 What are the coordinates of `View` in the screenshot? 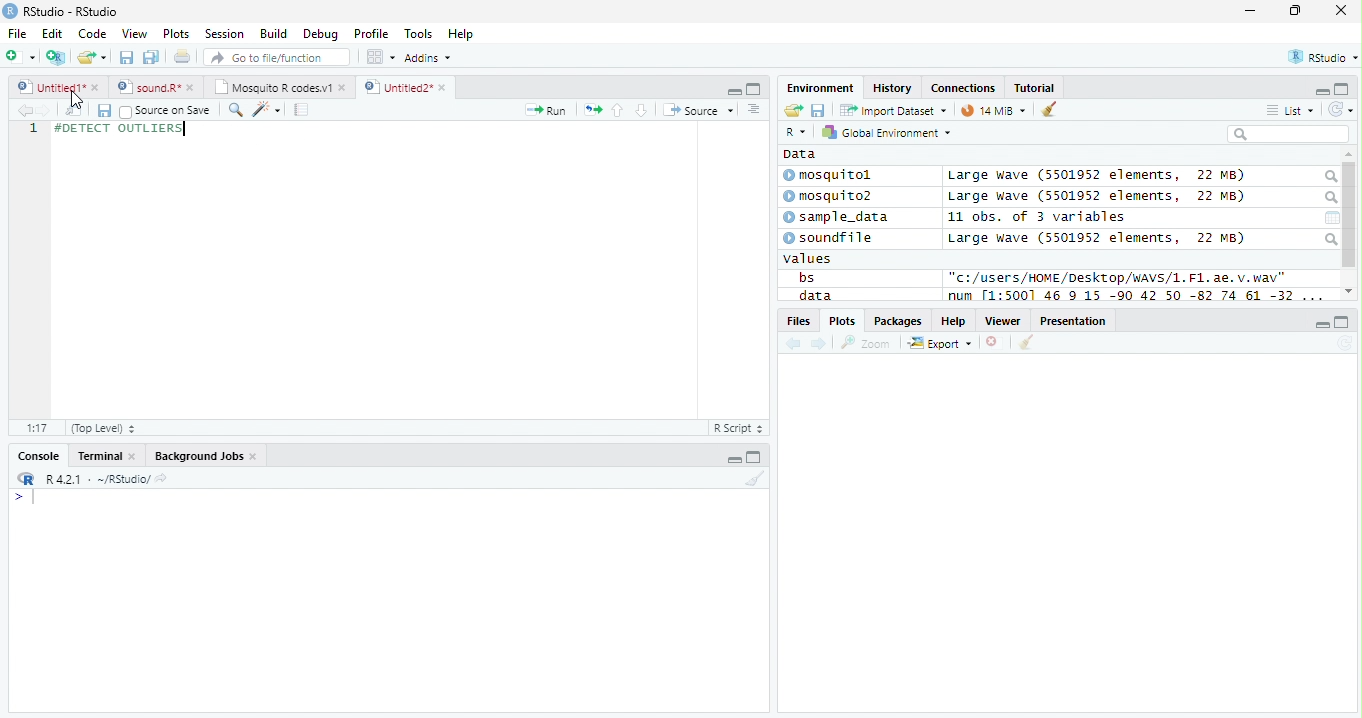 It's located at (136, 33).